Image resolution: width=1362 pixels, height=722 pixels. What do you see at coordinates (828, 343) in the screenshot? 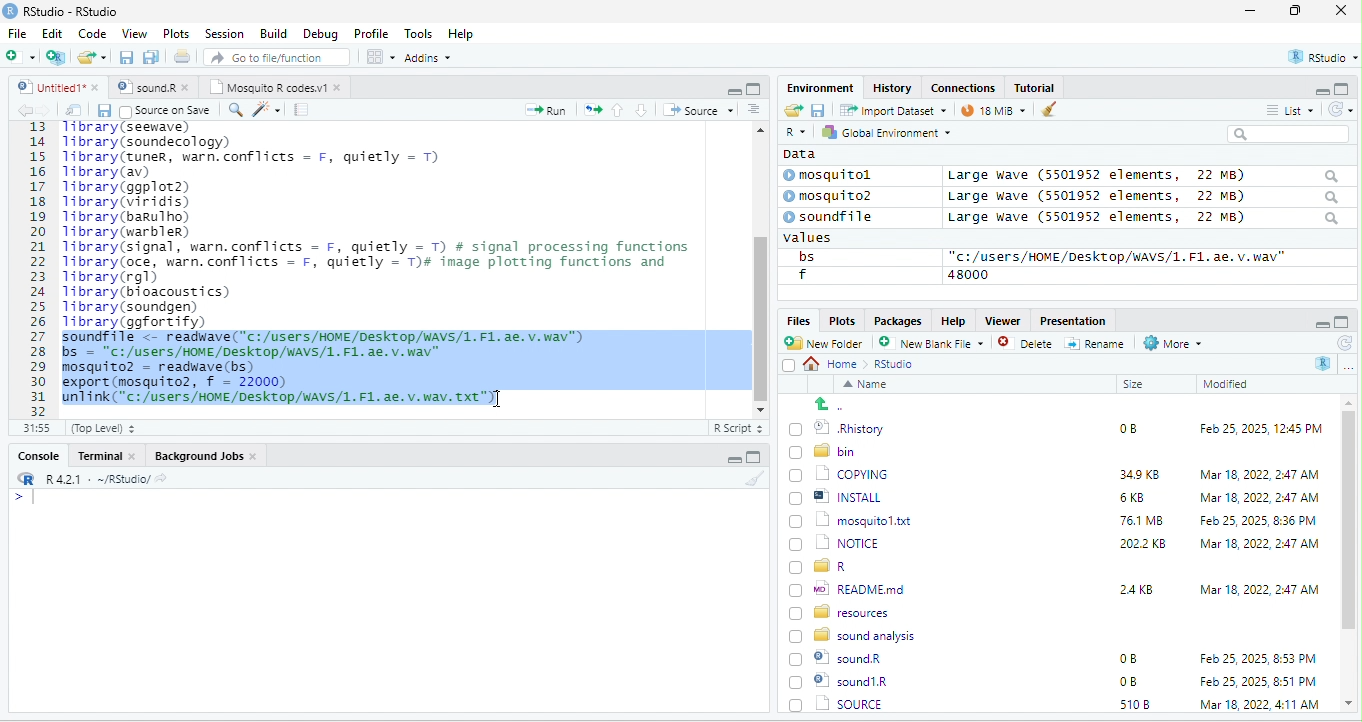
I see `New Folder` at bounding box center [828, 343].